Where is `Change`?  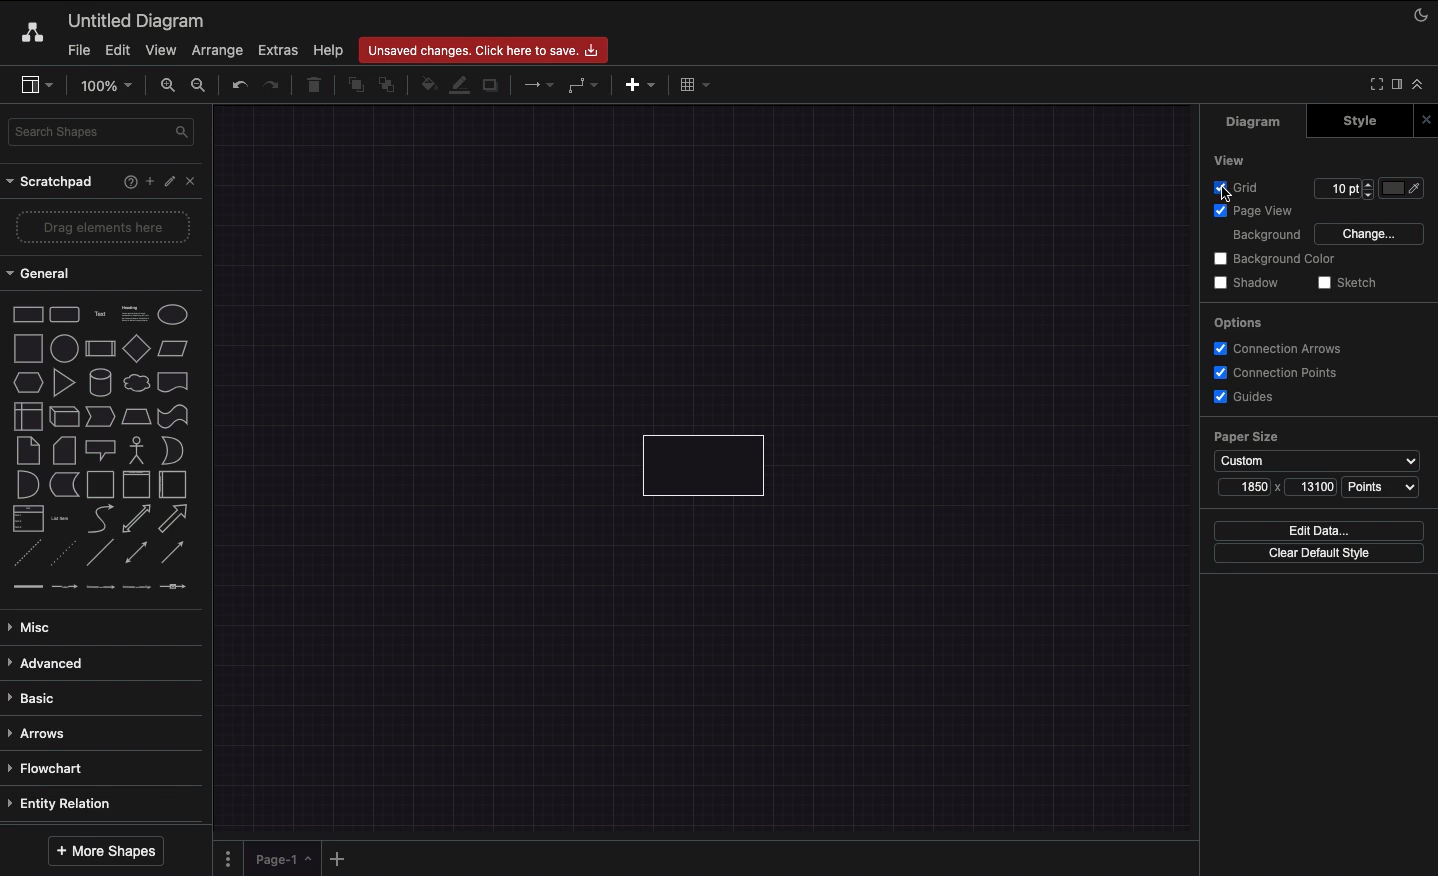 Change is located at coordinates (1371, 235).